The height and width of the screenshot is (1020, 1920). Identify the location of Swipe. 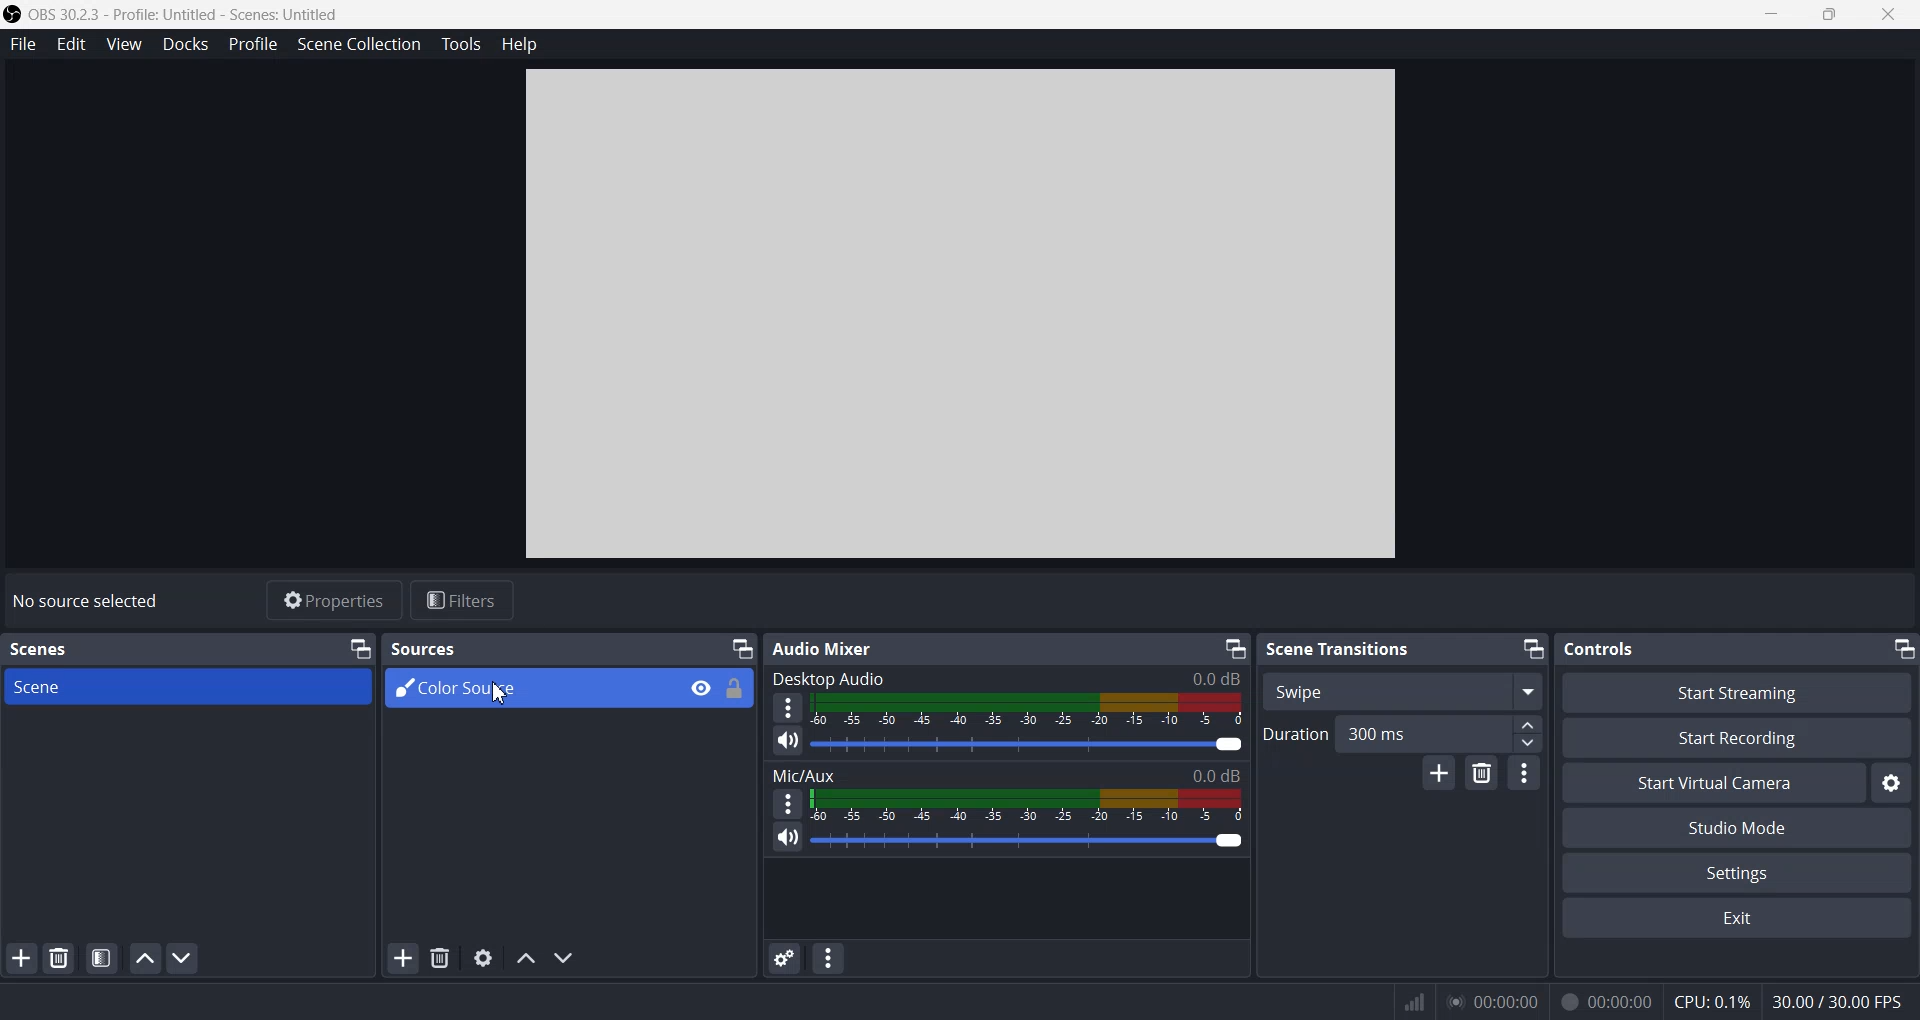
(1402, 690).